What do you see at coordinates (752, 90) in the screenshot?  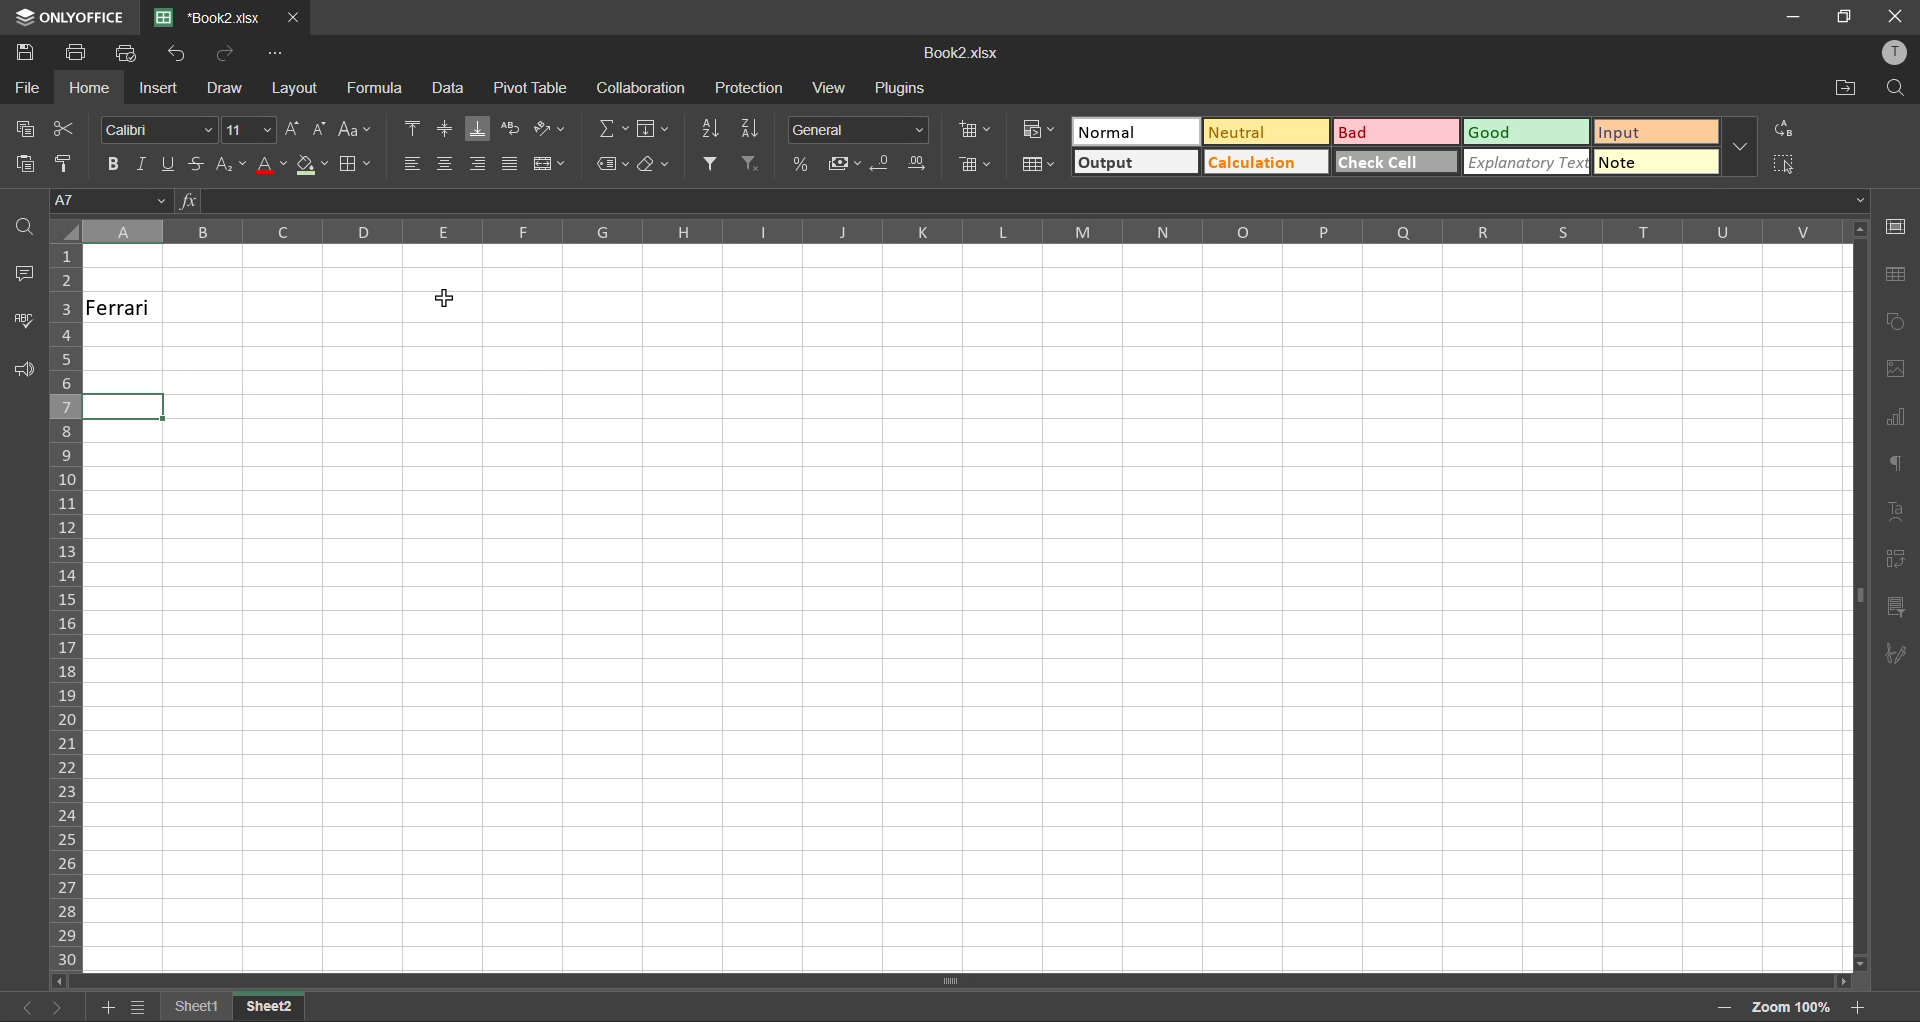 I see `protection` at bounding box center [752, 90].